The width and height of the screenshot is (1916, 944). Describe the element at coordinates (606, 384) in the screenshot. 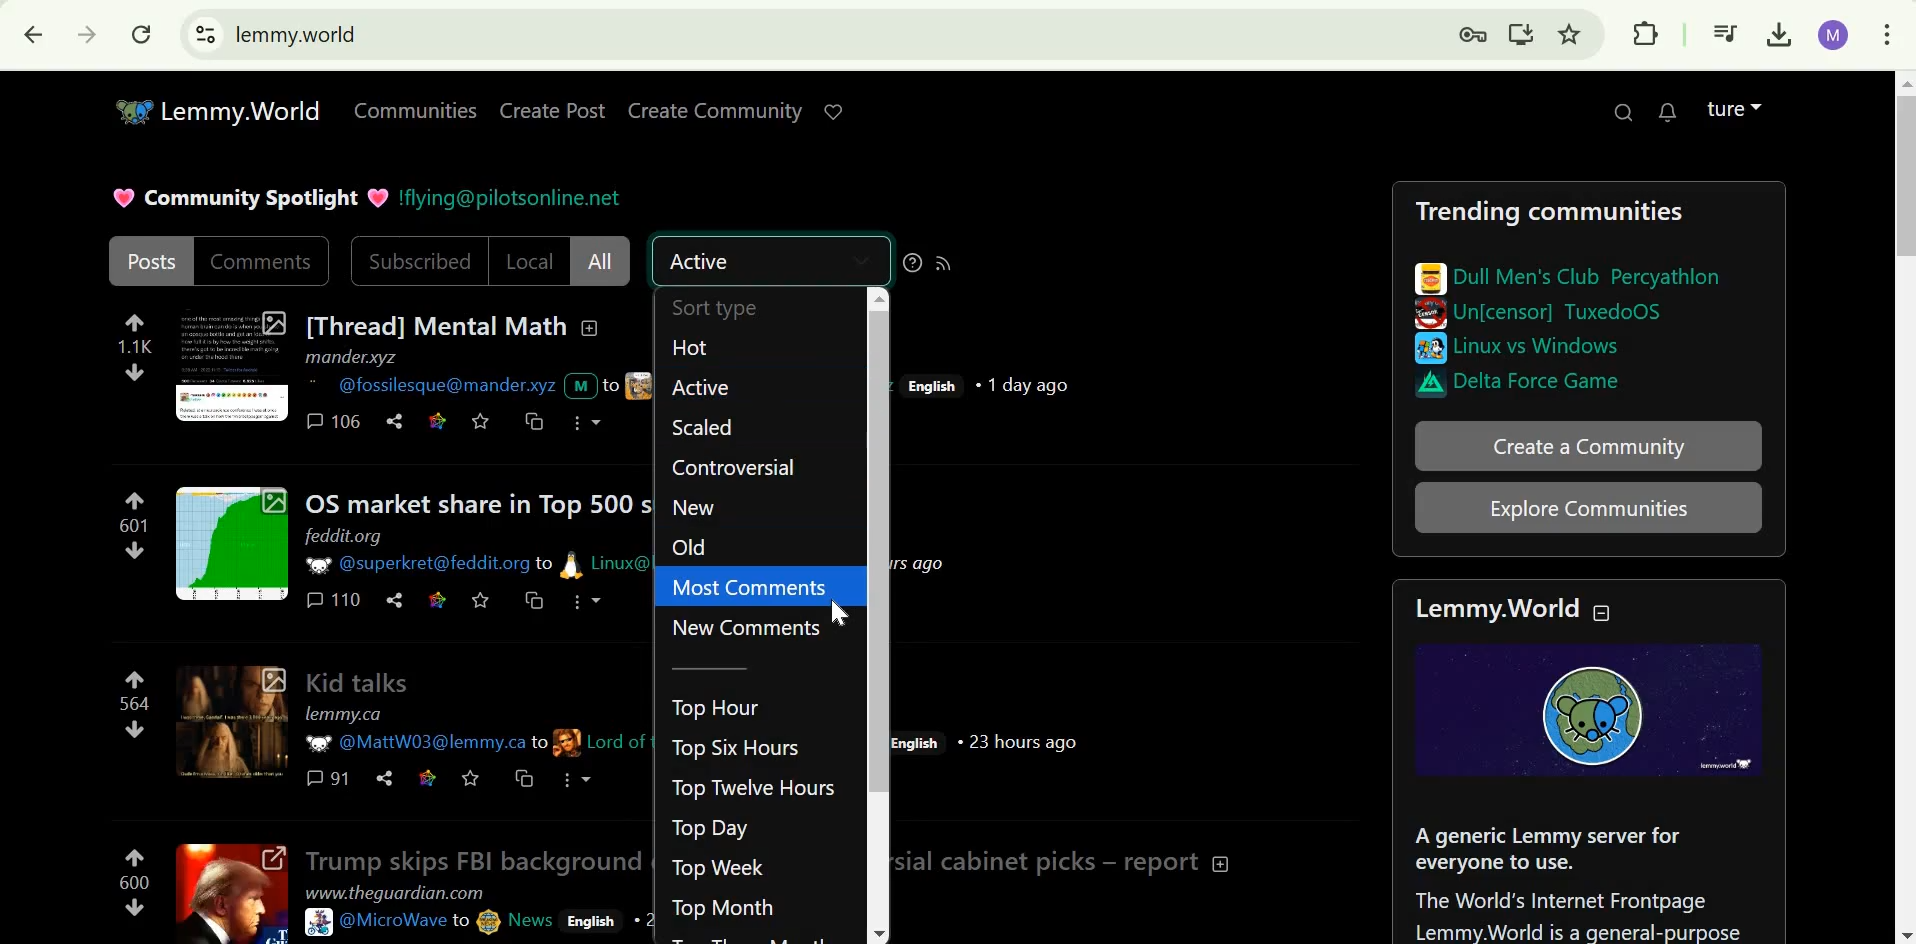

I see `text and picture` at that location.